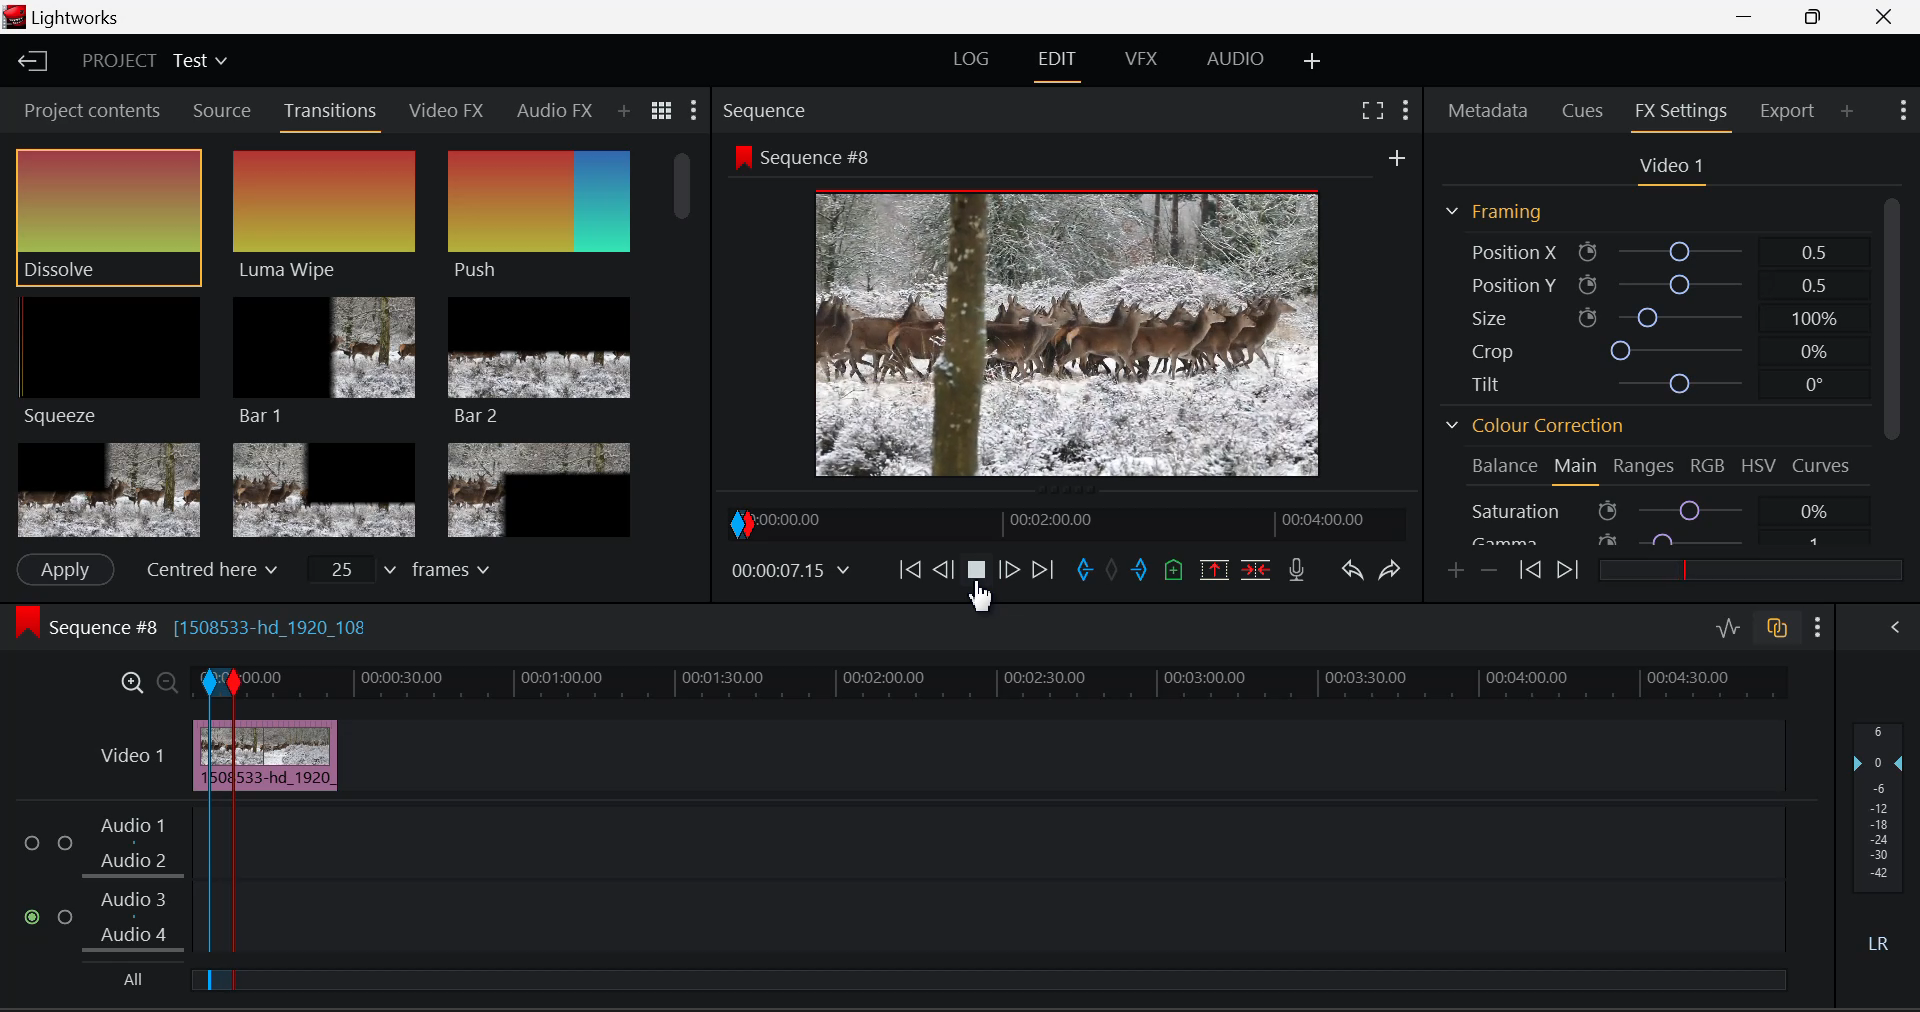 Image resolution: width=1920 pixels, height=1012 pixels. Describe the element at coordinates (1217, 569) in the screenshot. I see `Remove Marked Section` at that location.